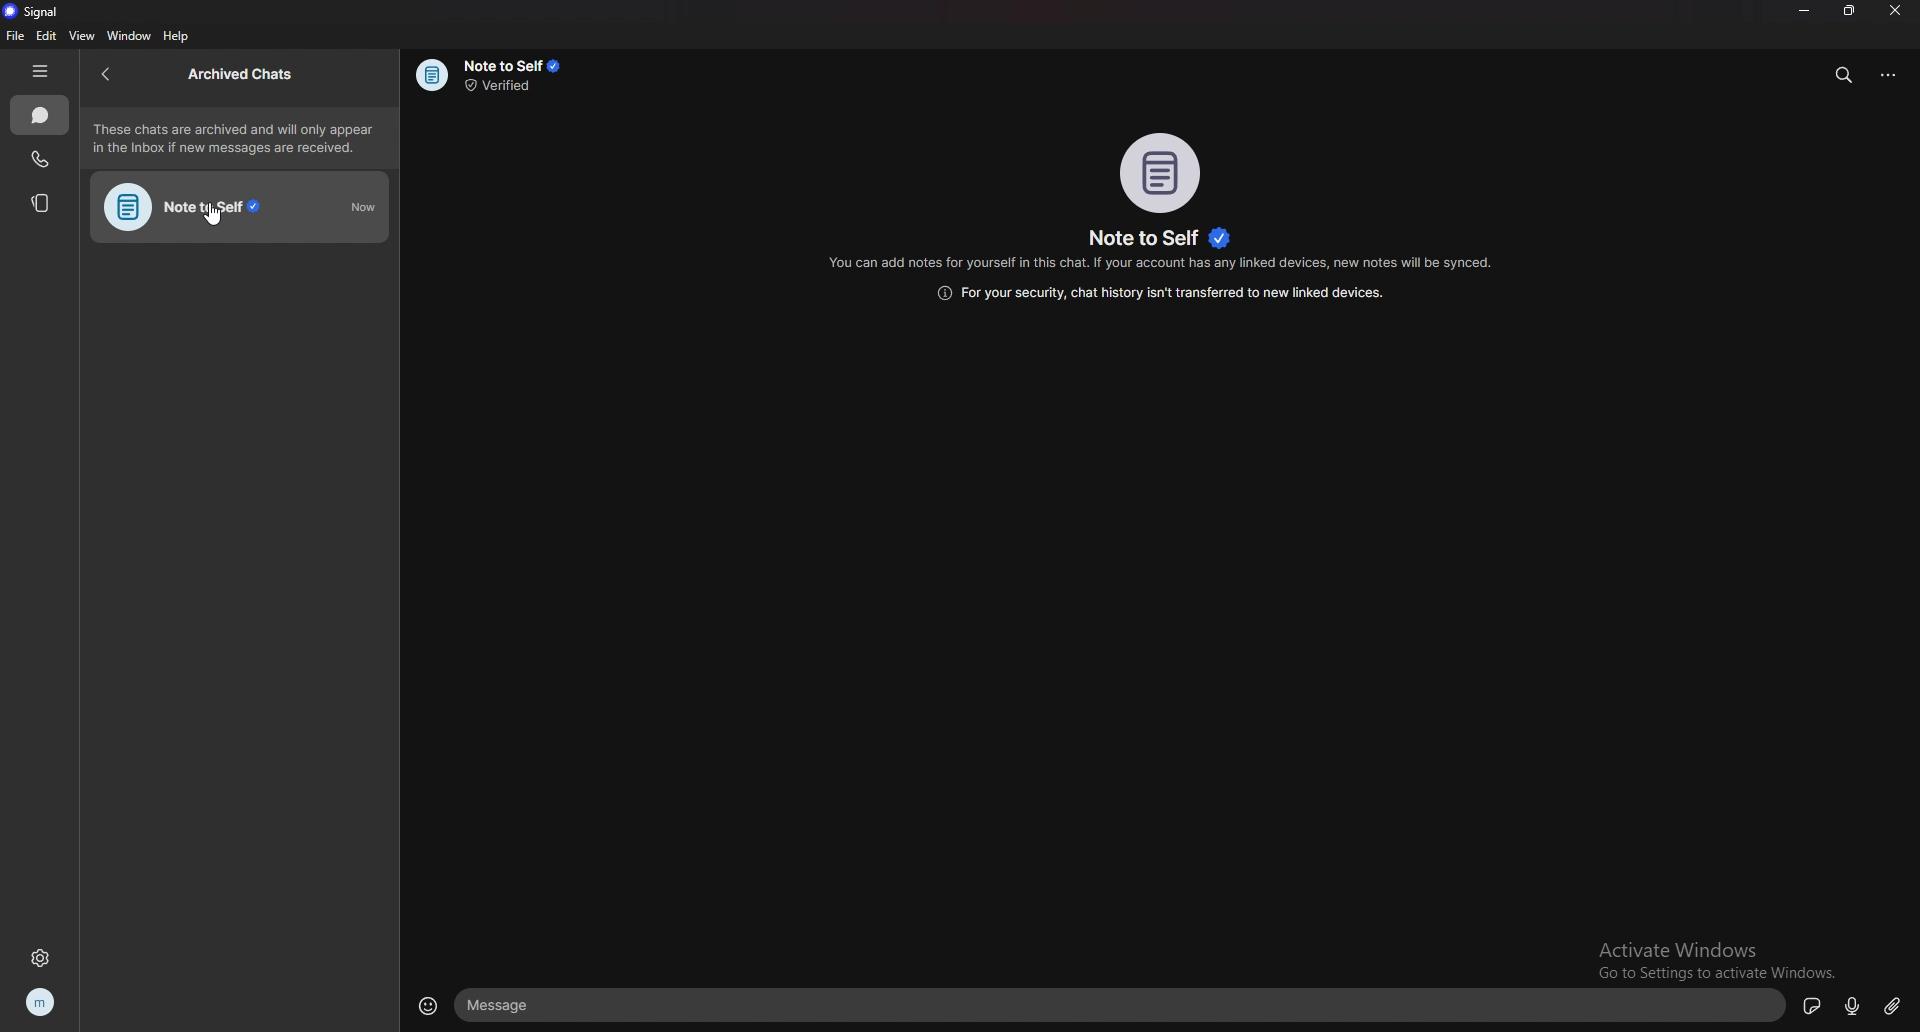 This screenshot has height=1032, width=1920. I want to click on archived chats, so click(245, 75).